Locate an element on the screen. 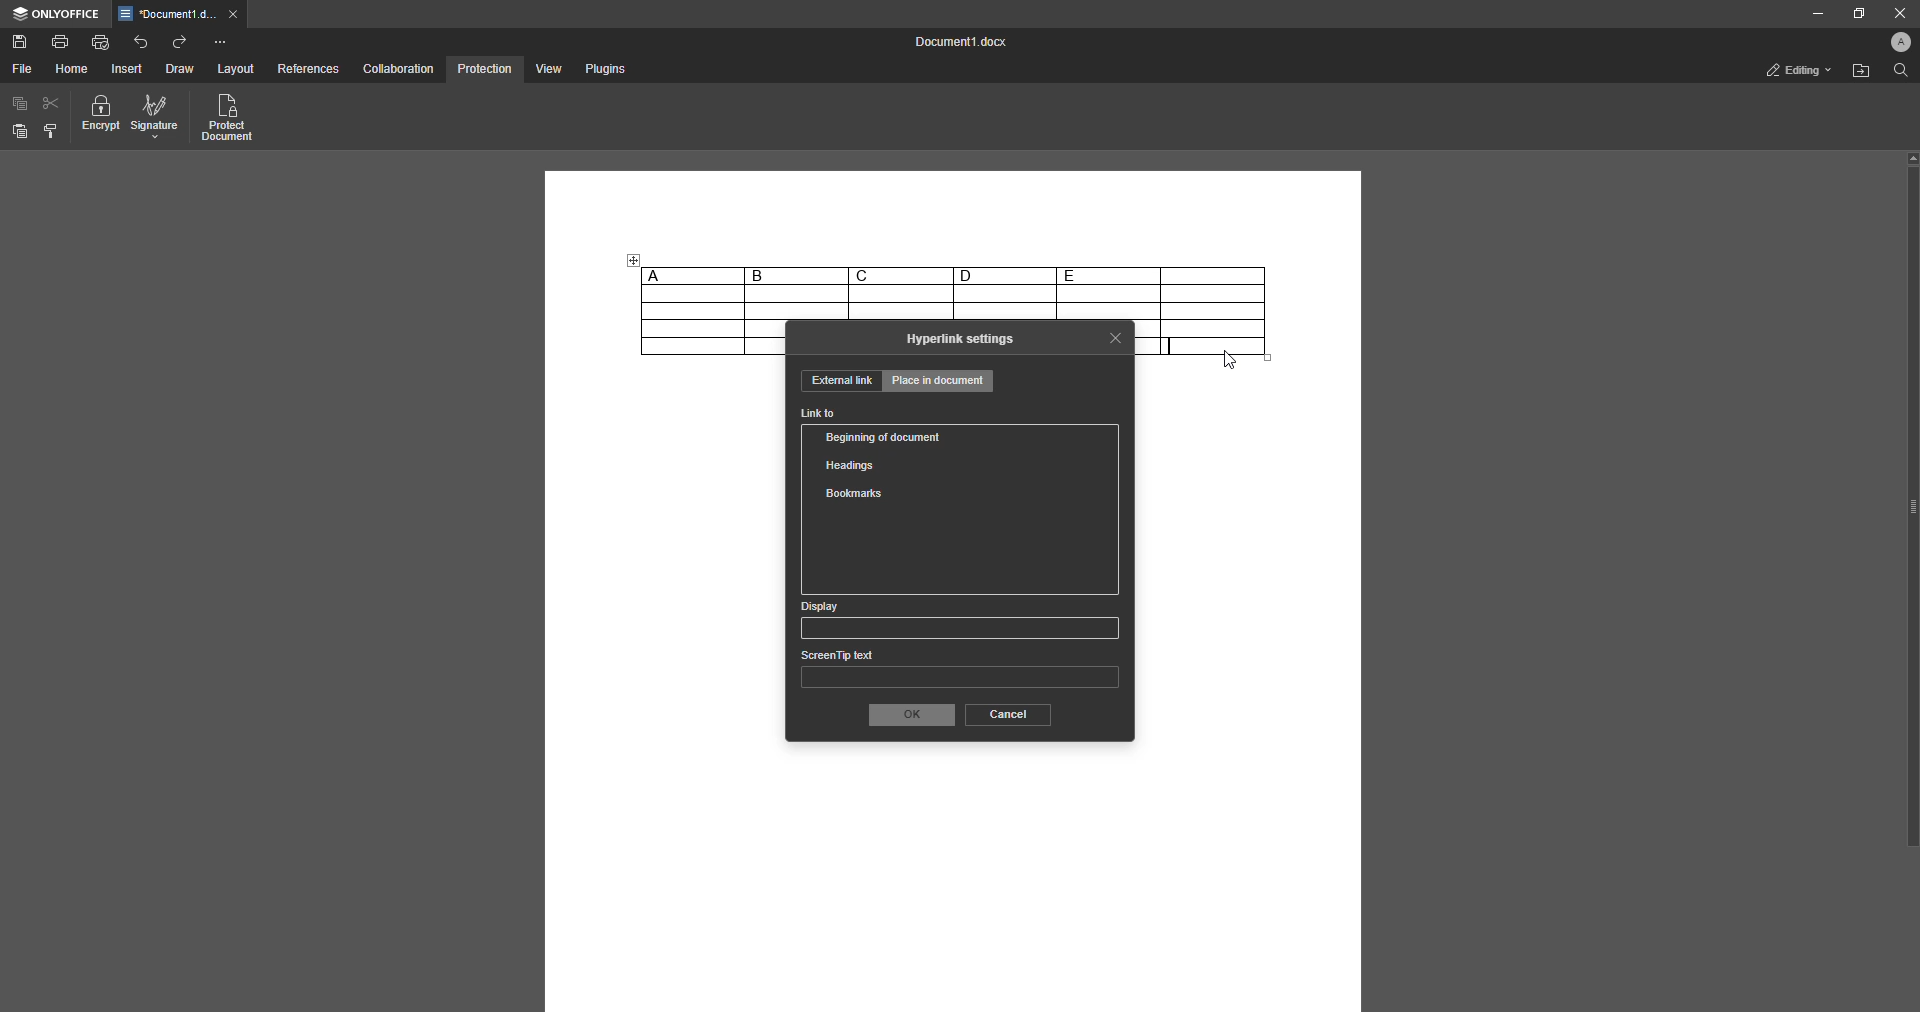  Profile is located at coordinates (1896, 44).